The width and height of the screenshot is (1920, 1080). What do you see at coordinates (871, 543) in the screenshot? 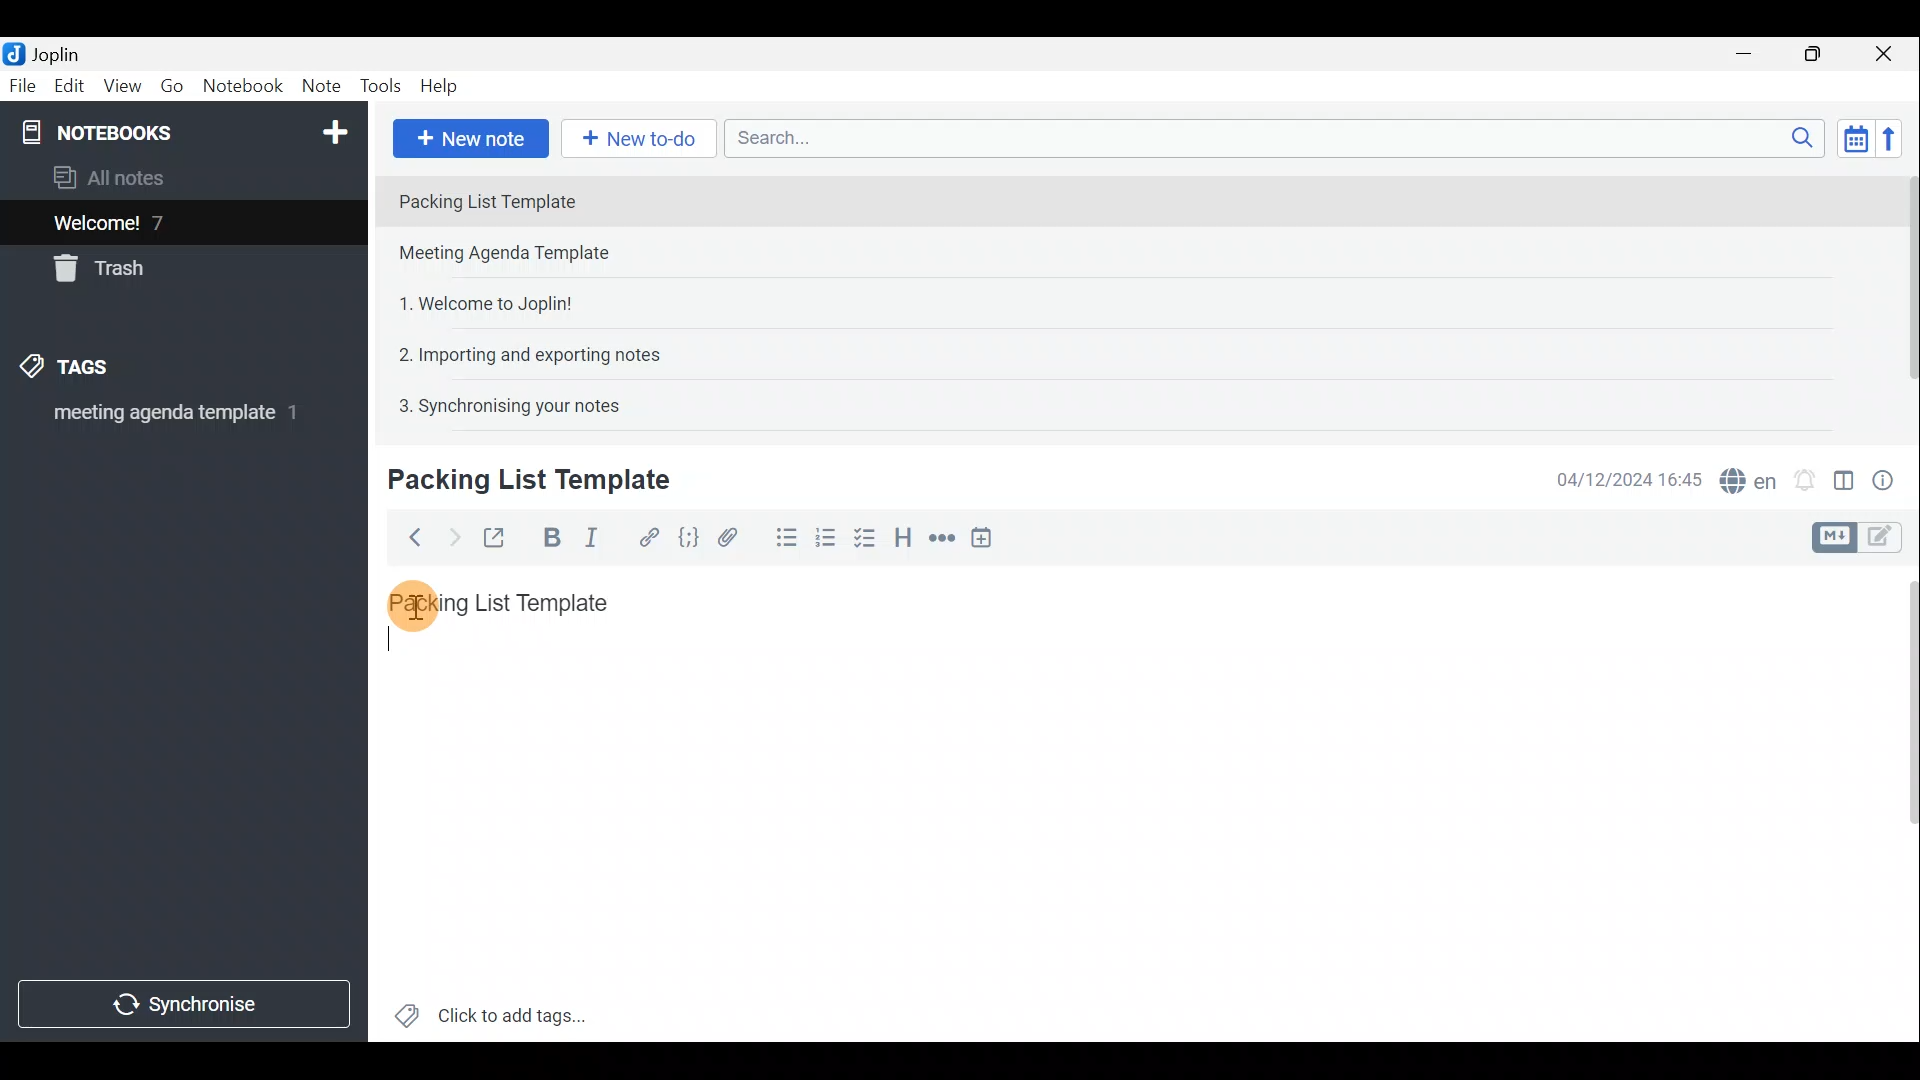
I see `Checkbox` at bounding box center [871, 543].